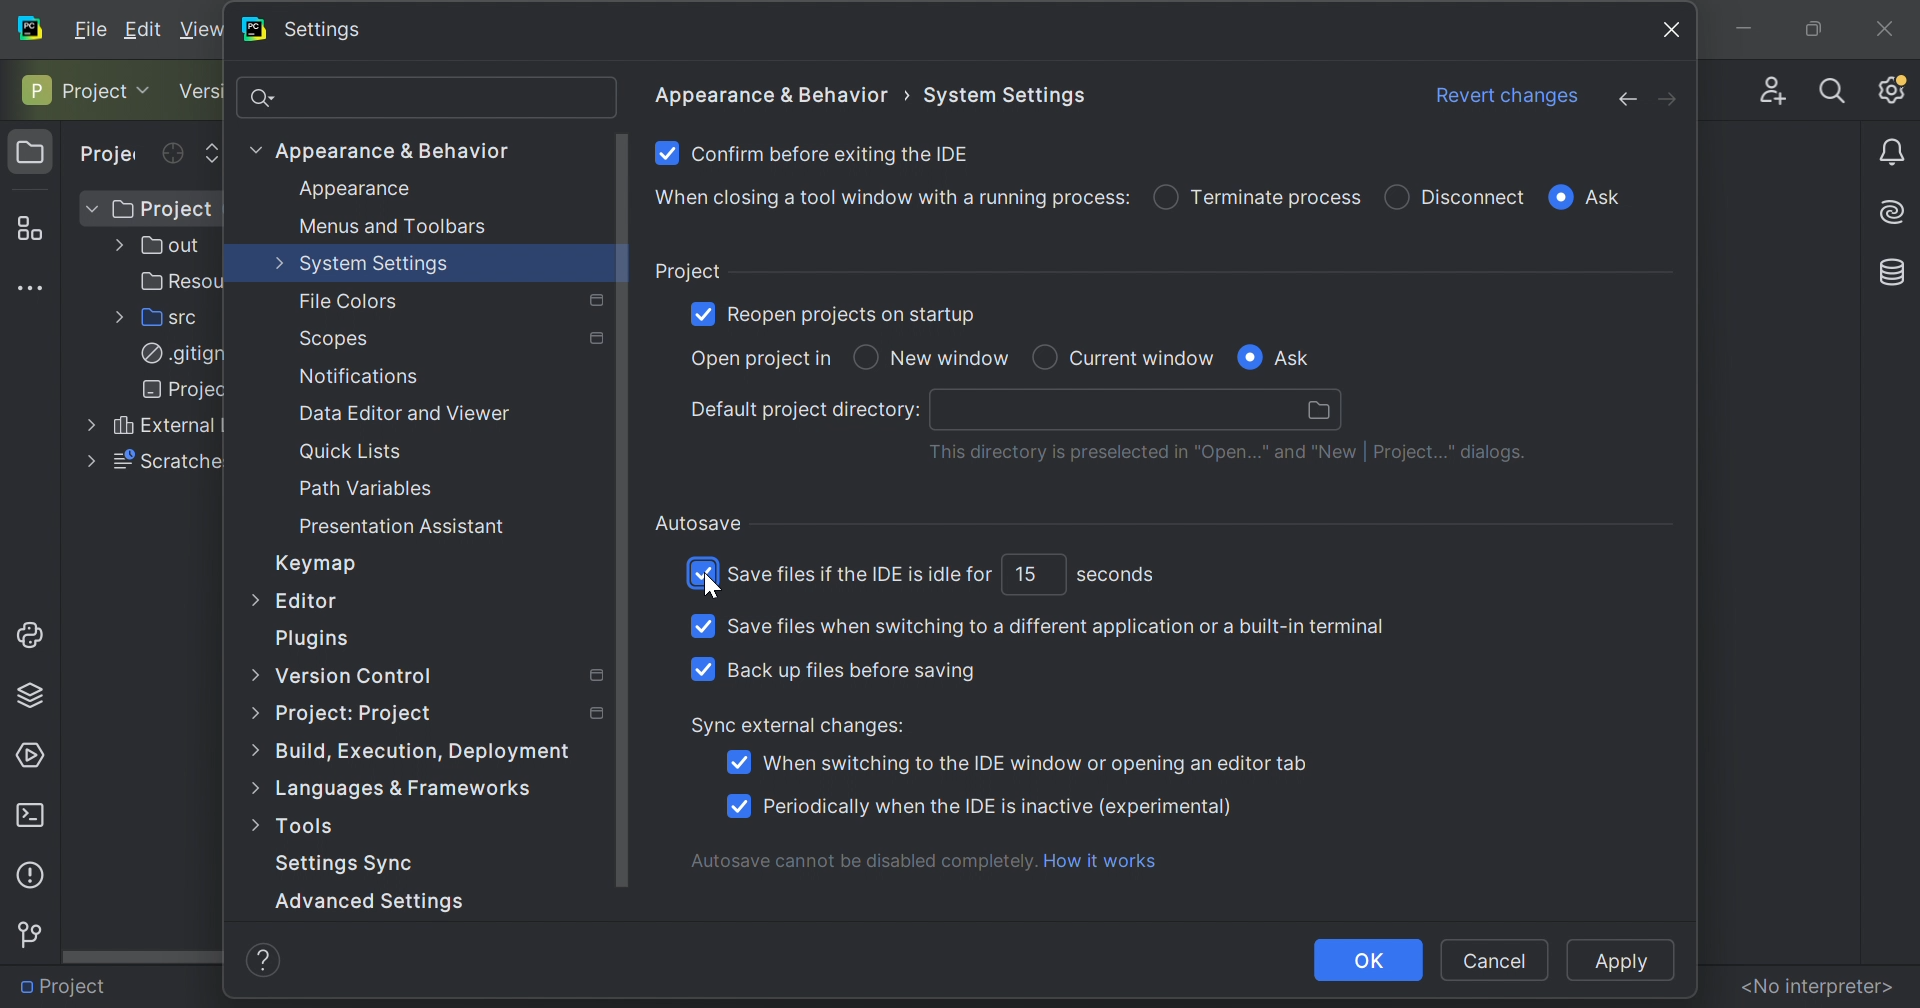 This screenshot has height=1008, width=1920. Describe the element at coordinates (1740, 27) in the screenshot. I see `Minimize` at that location.